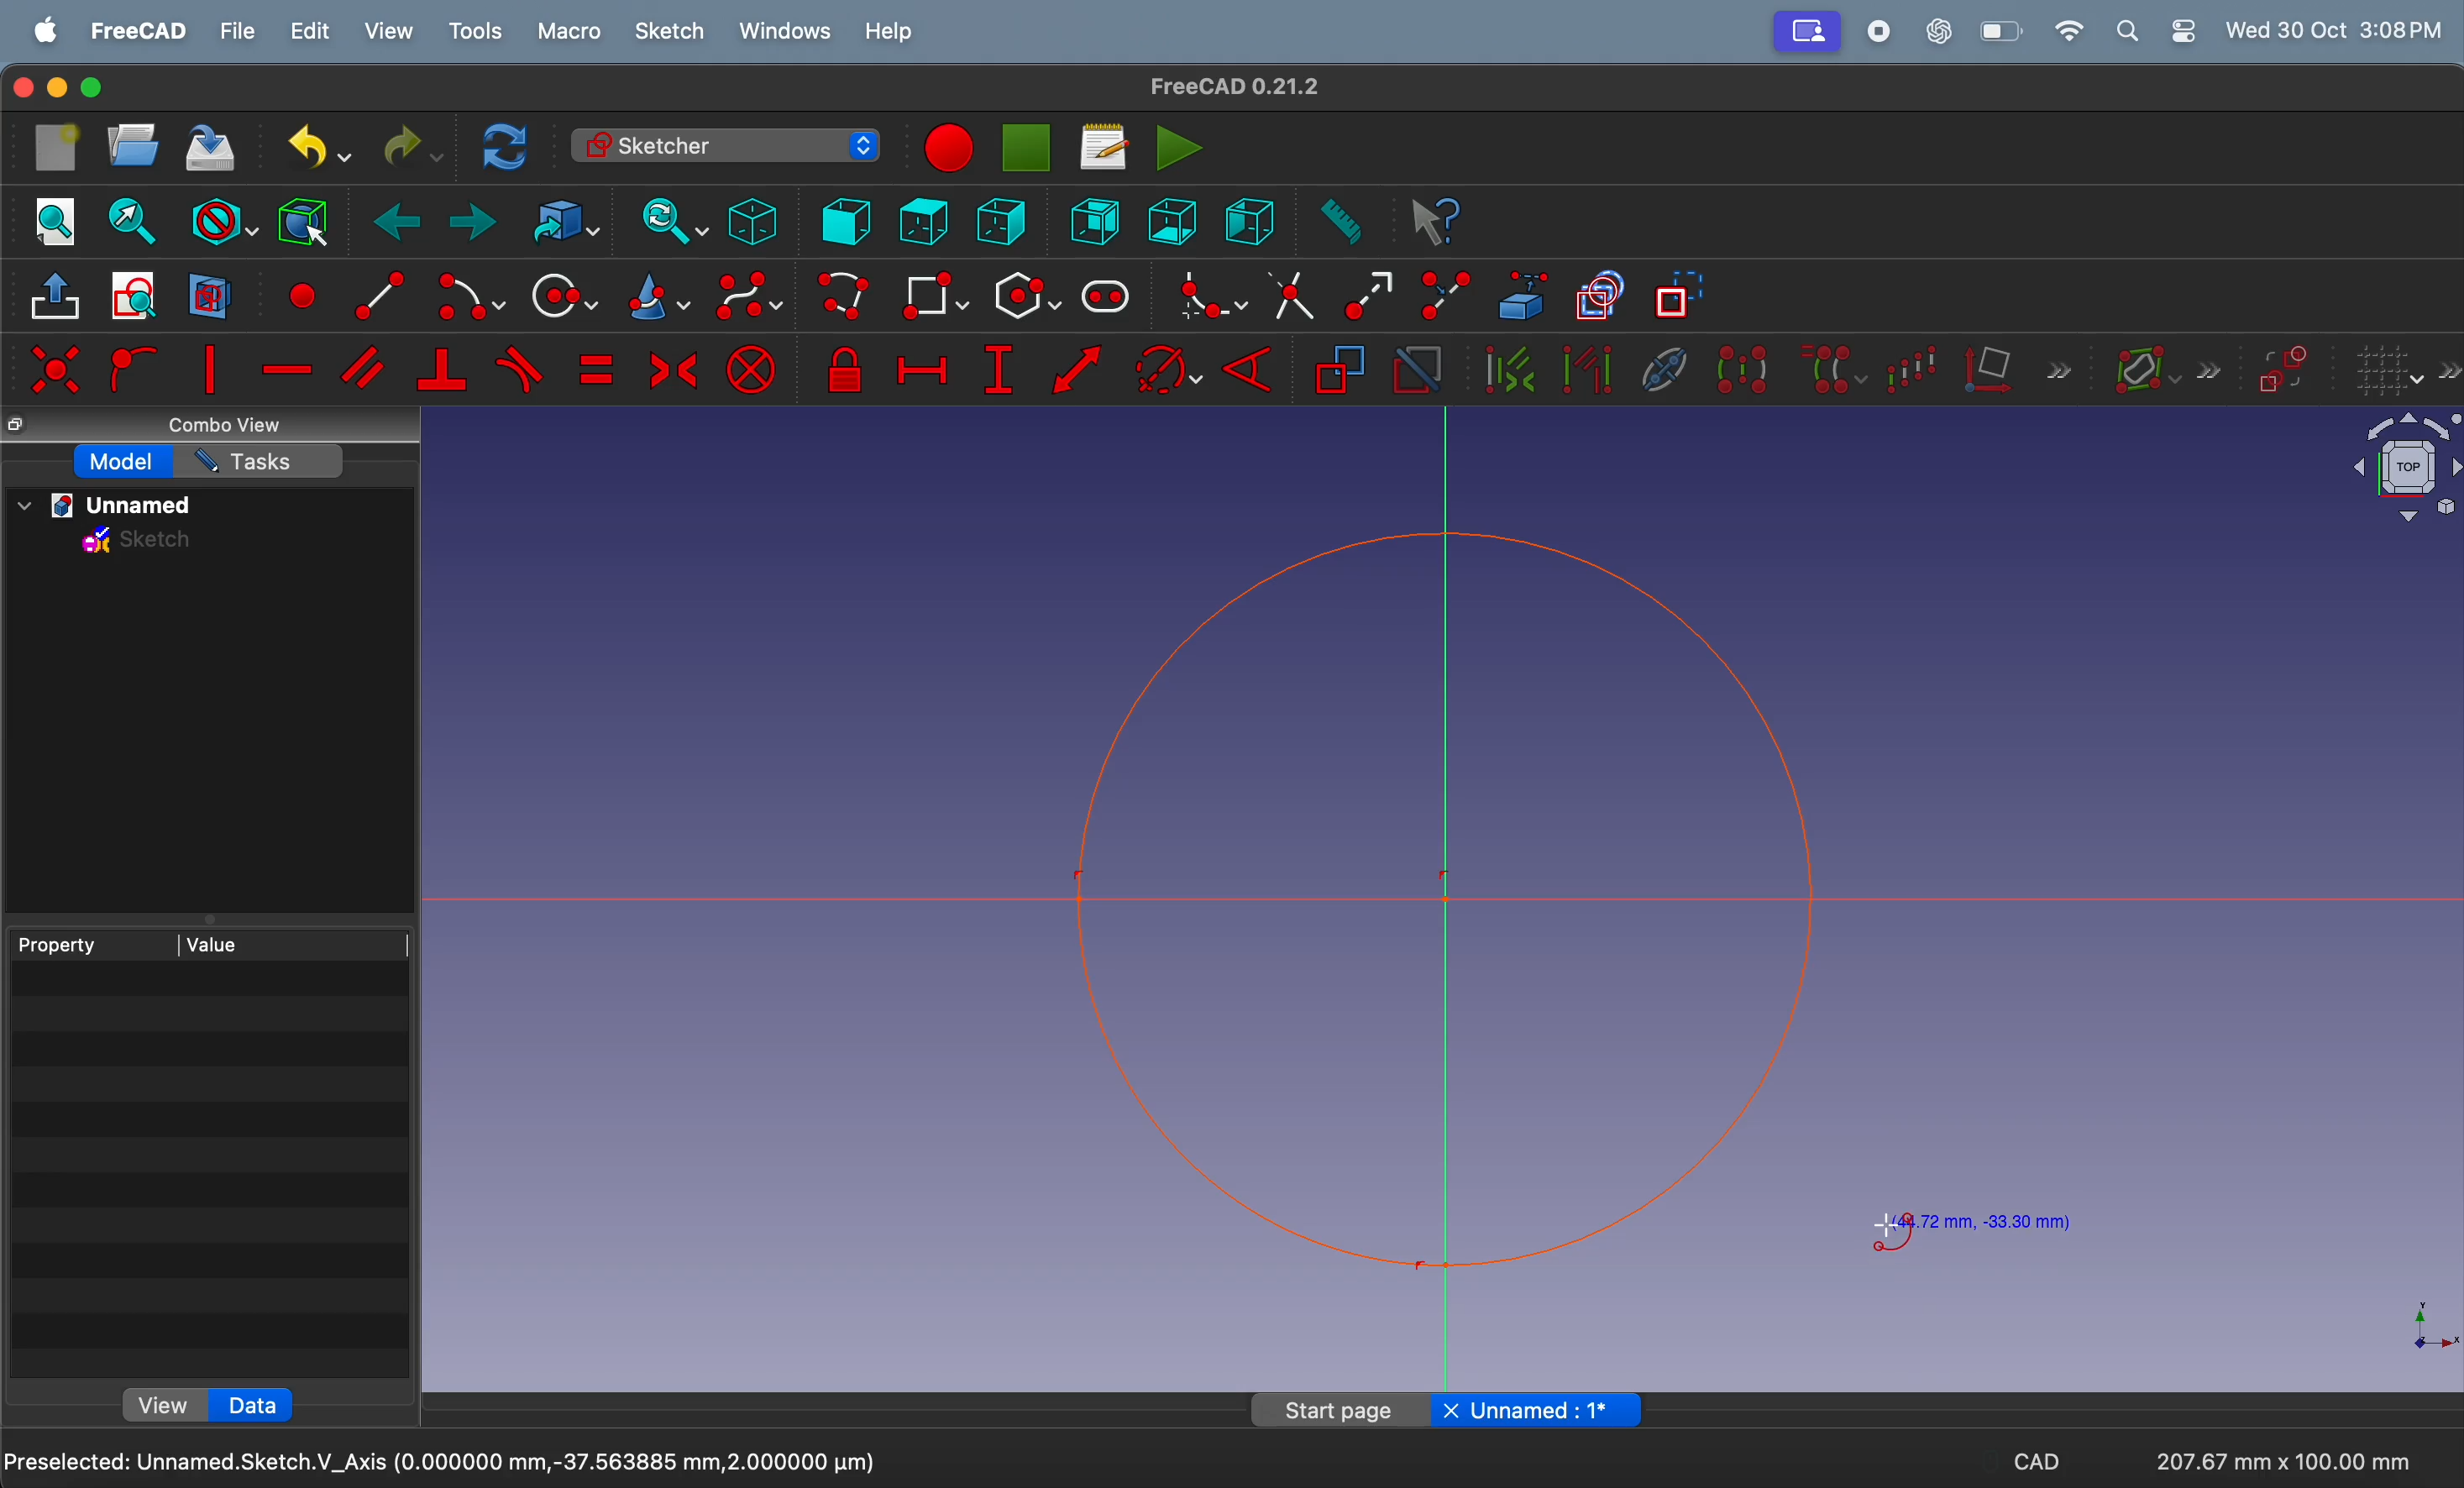  What do you see at coordinates (1249, 219) in the screenshot?
I see `right view` at bounding box center [1249, 219].